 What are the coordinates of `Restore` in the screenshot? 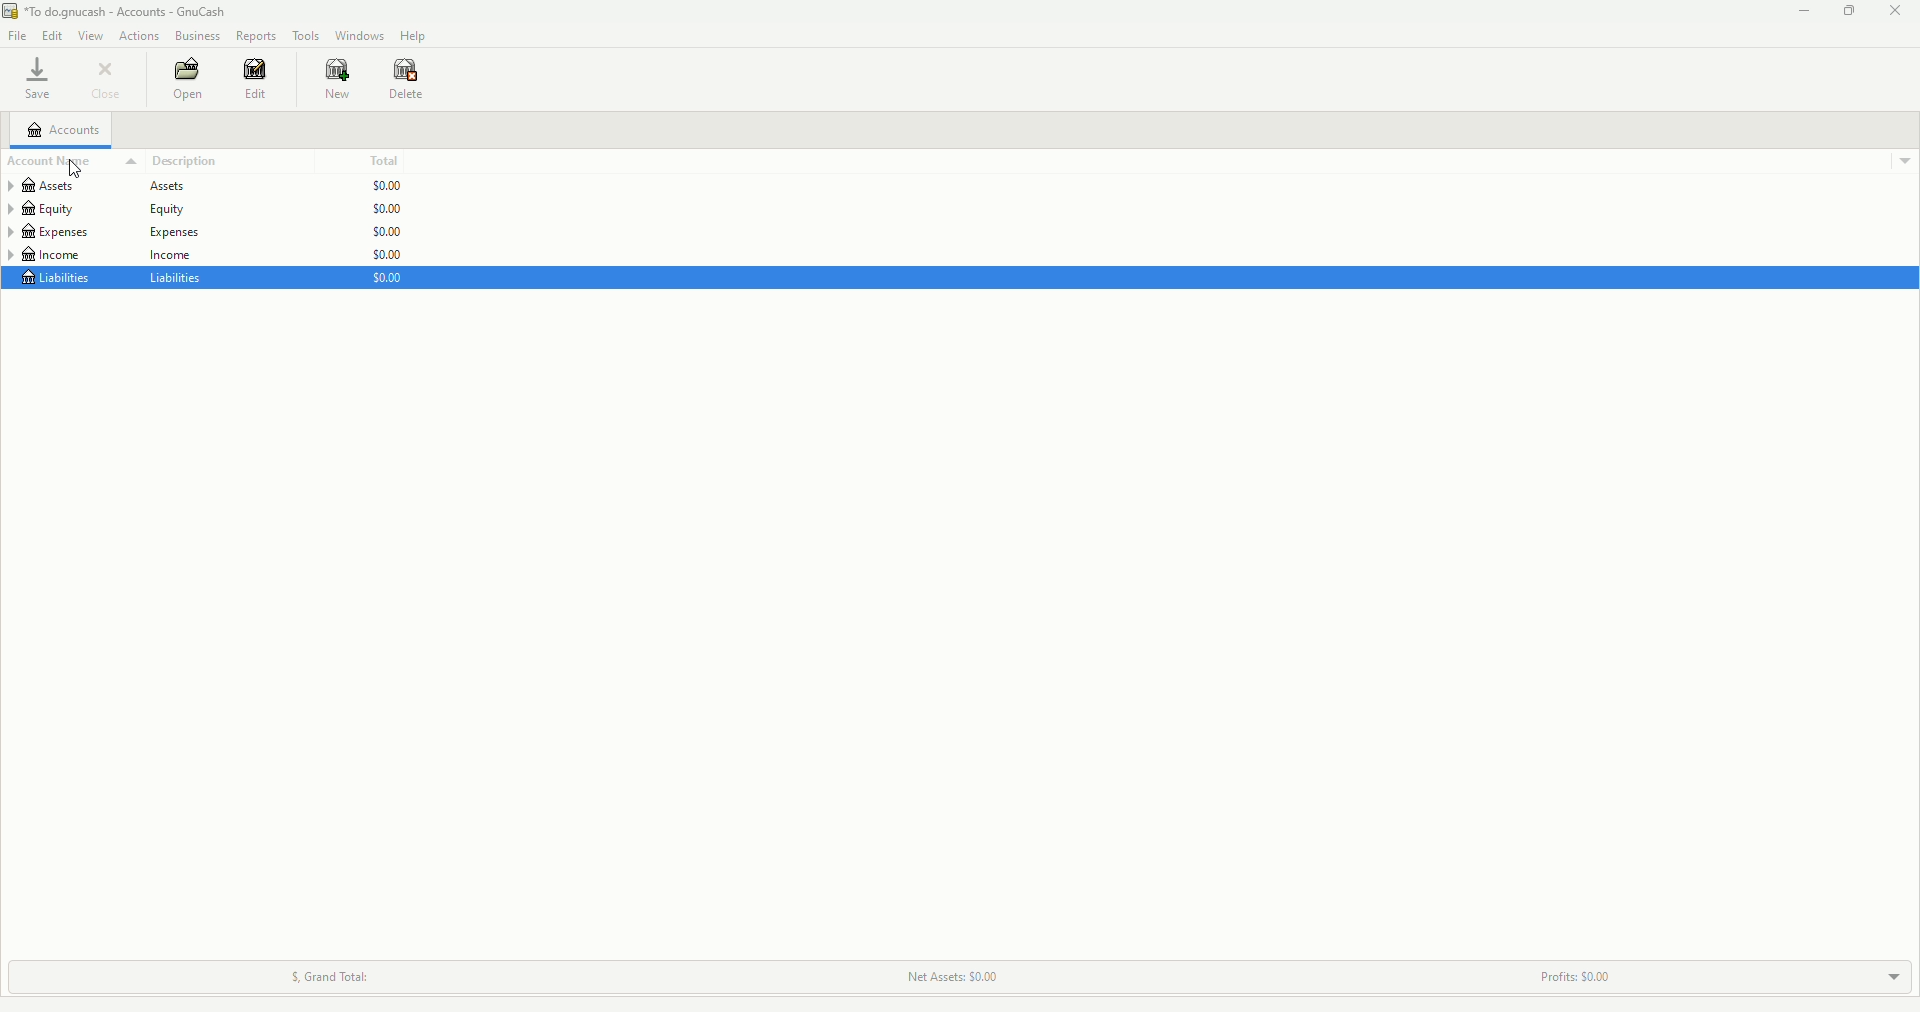 It's located at (1847, 10).